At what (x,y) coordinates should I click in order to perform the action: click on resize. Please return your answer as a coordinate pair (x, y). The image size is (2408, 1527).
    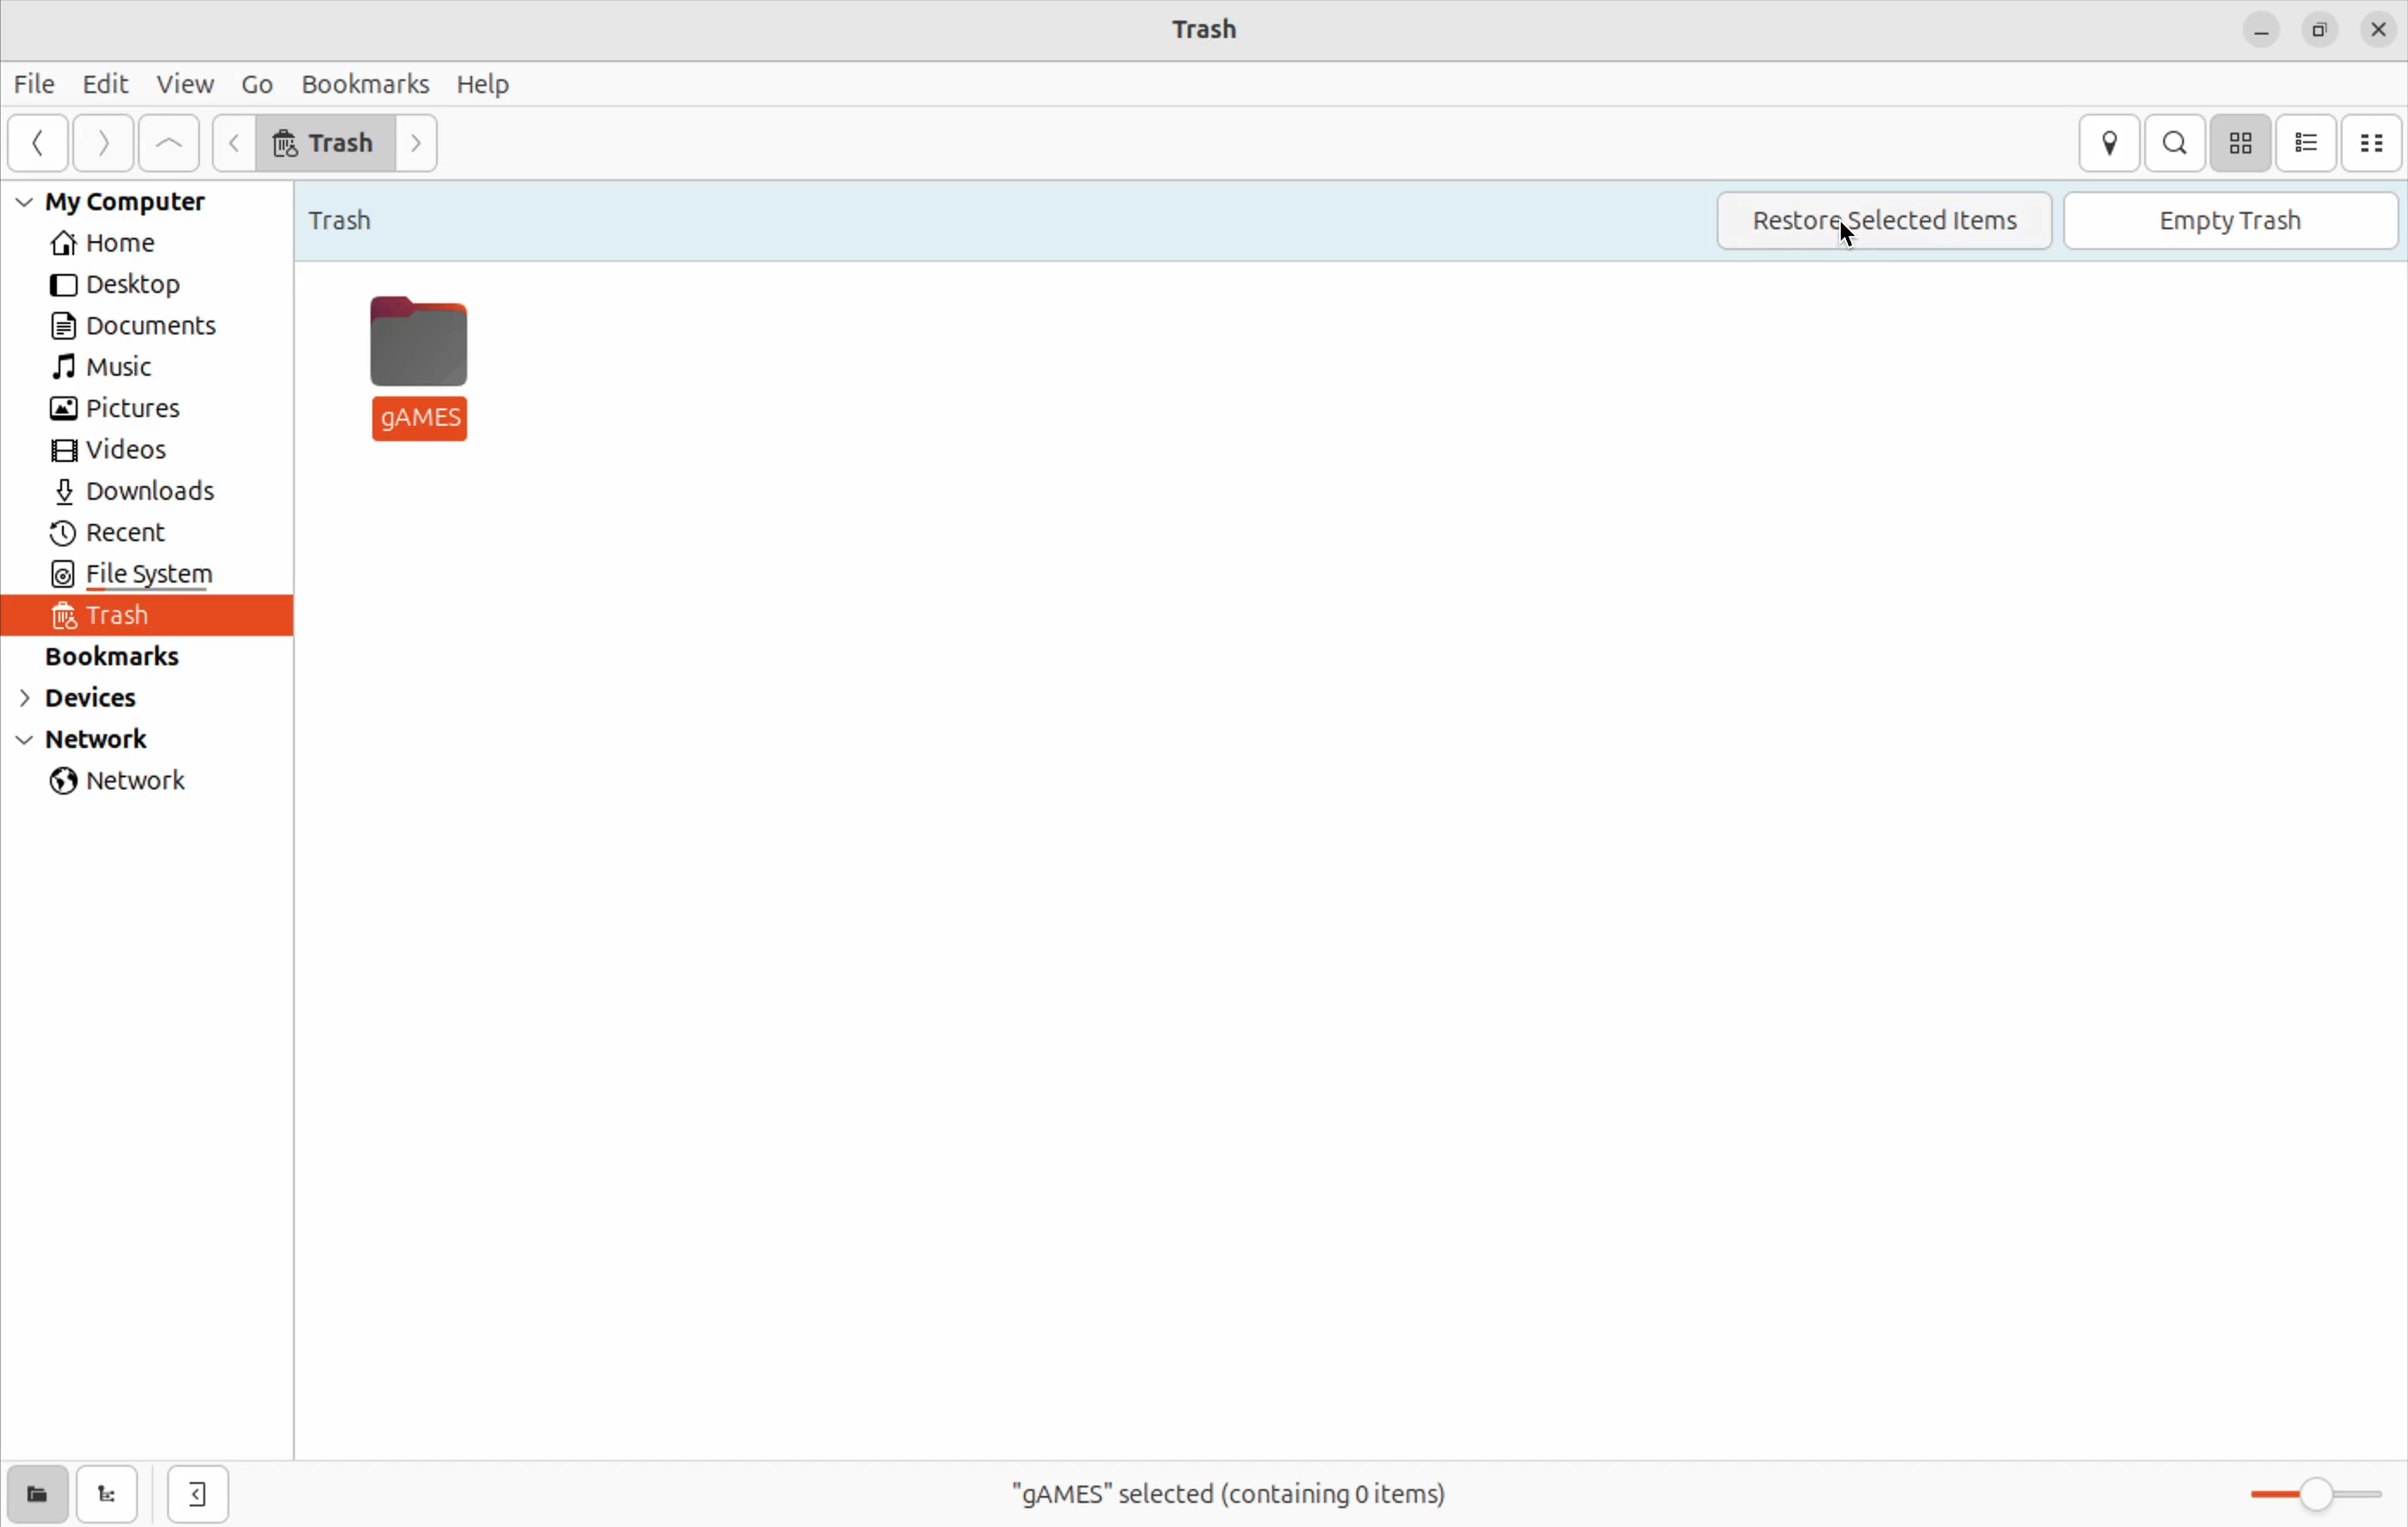
    Looking at the image, I should click on (2318, 31).